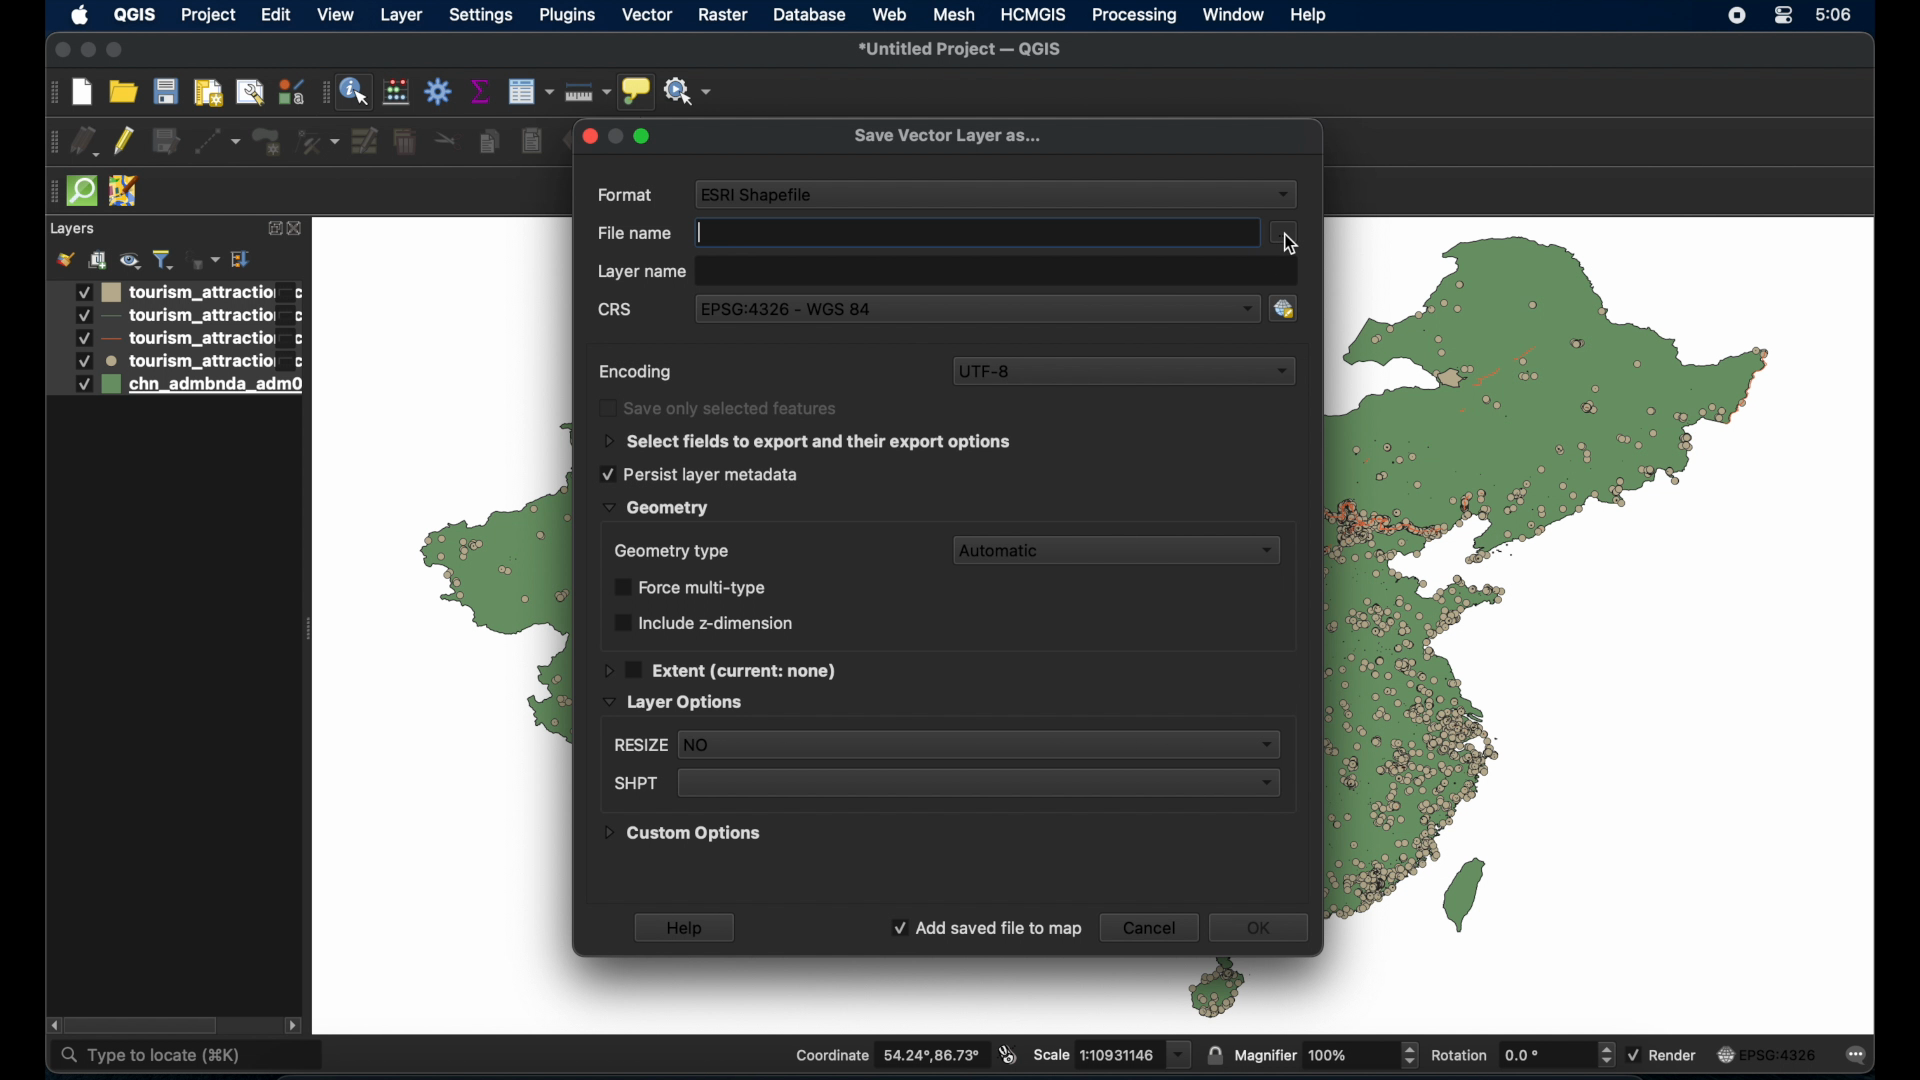 The image size is (1920, 1080). Describe the element at coordinates (144, 1025) in the screenshot. I see `scroll box` at that location.